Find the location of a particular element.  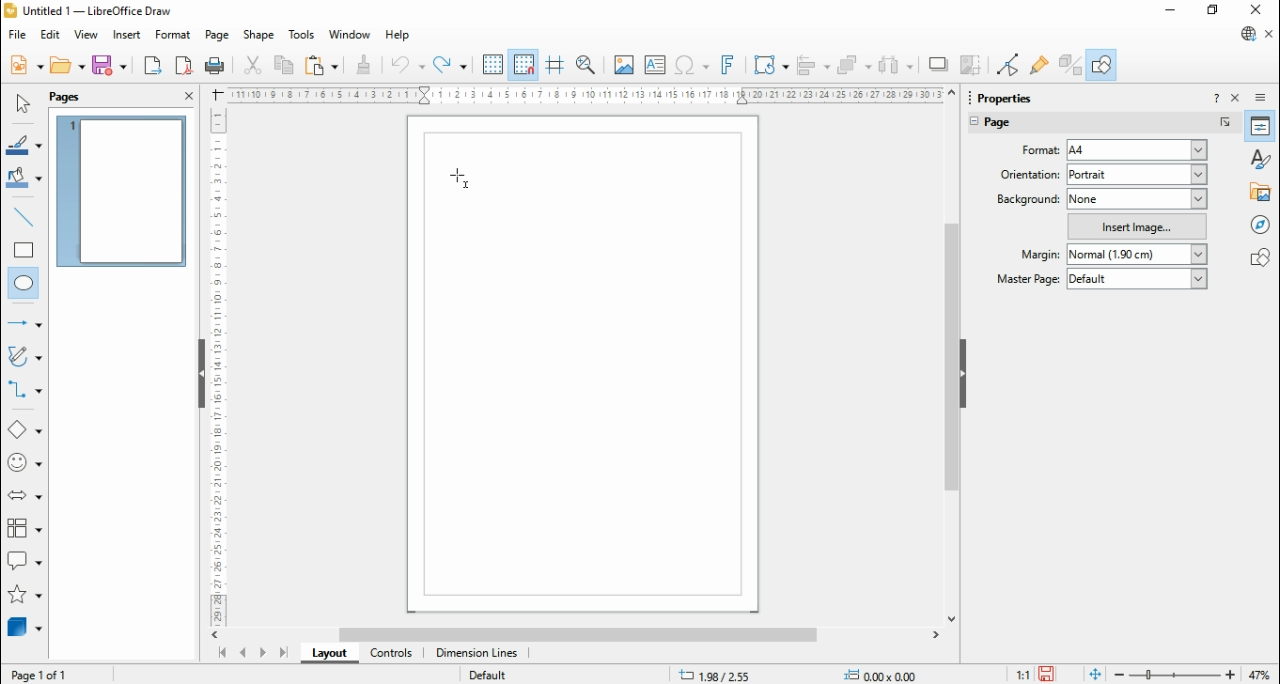

line color is located at coordinates (26, 145).